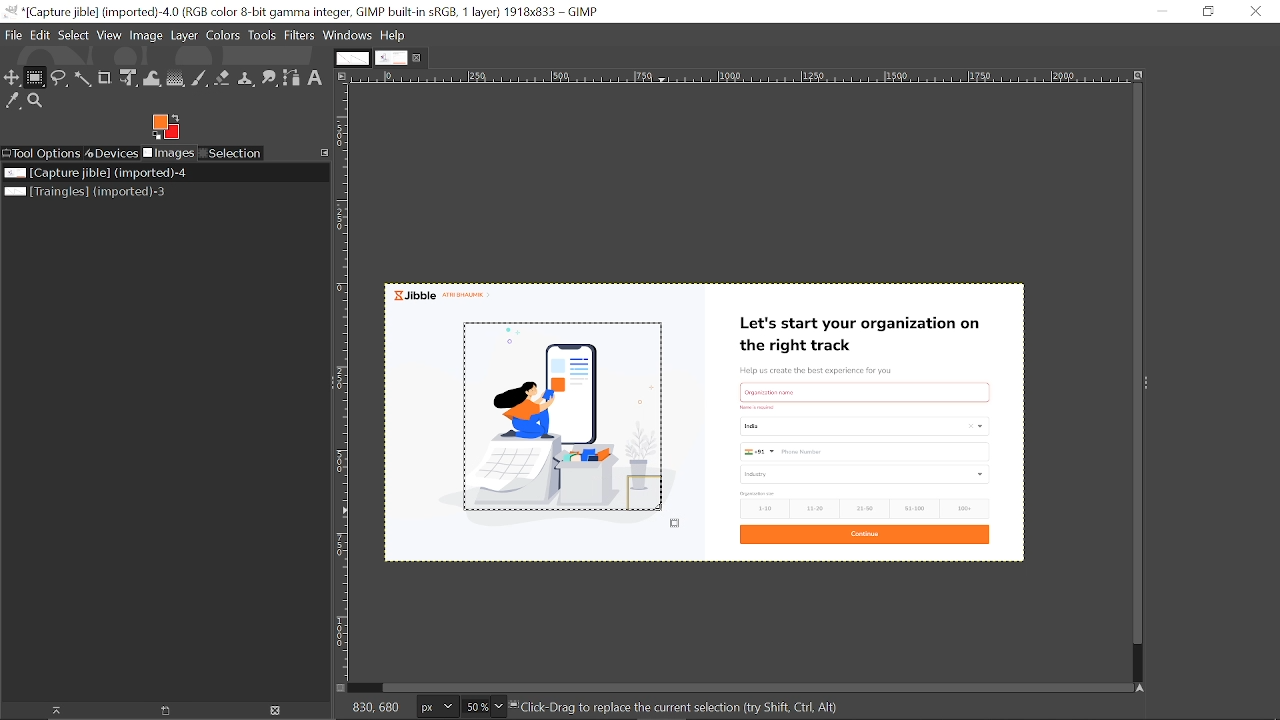 The width and height of the screenshot is (1280, 720). Describe the element at coordinates (303, 11) in the screenshot. I see `Current window` at that location.